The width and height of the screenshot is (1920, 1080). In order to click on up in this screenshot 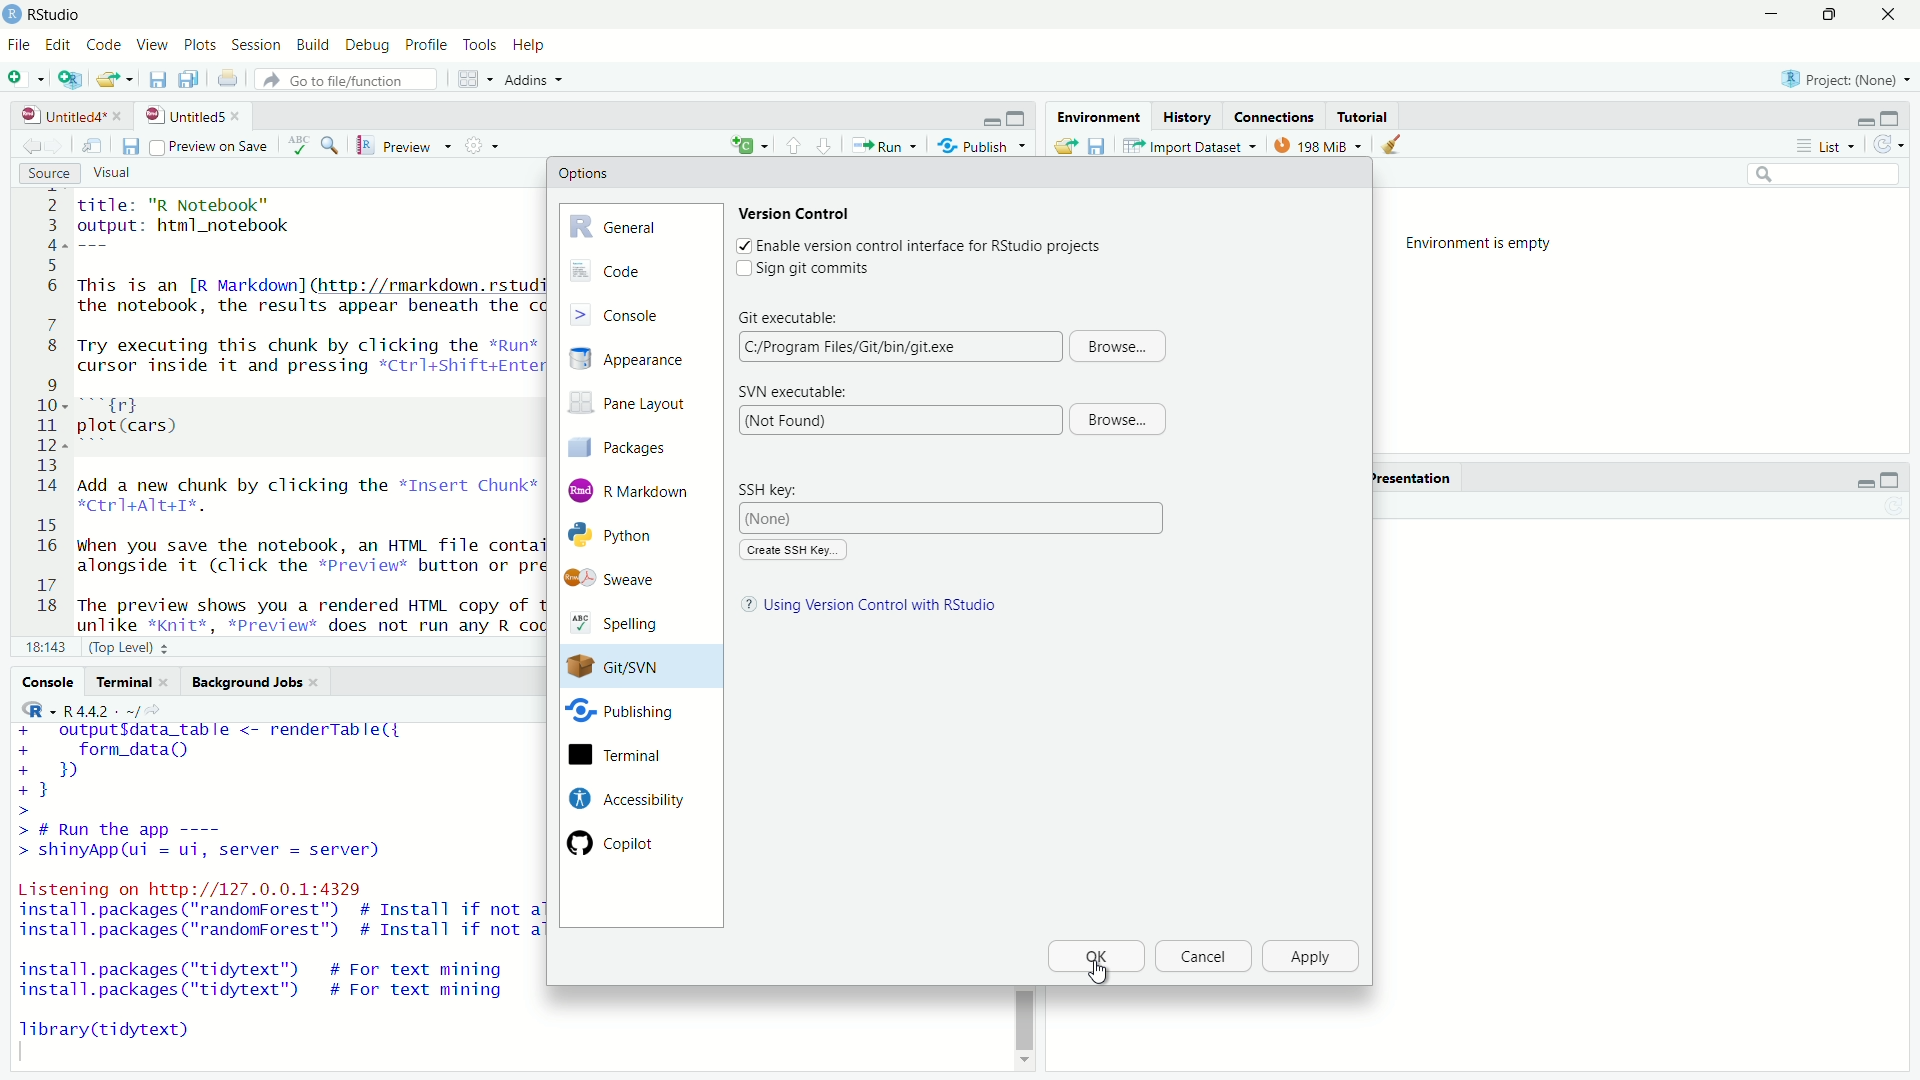, I will do `click(825, 144)`.